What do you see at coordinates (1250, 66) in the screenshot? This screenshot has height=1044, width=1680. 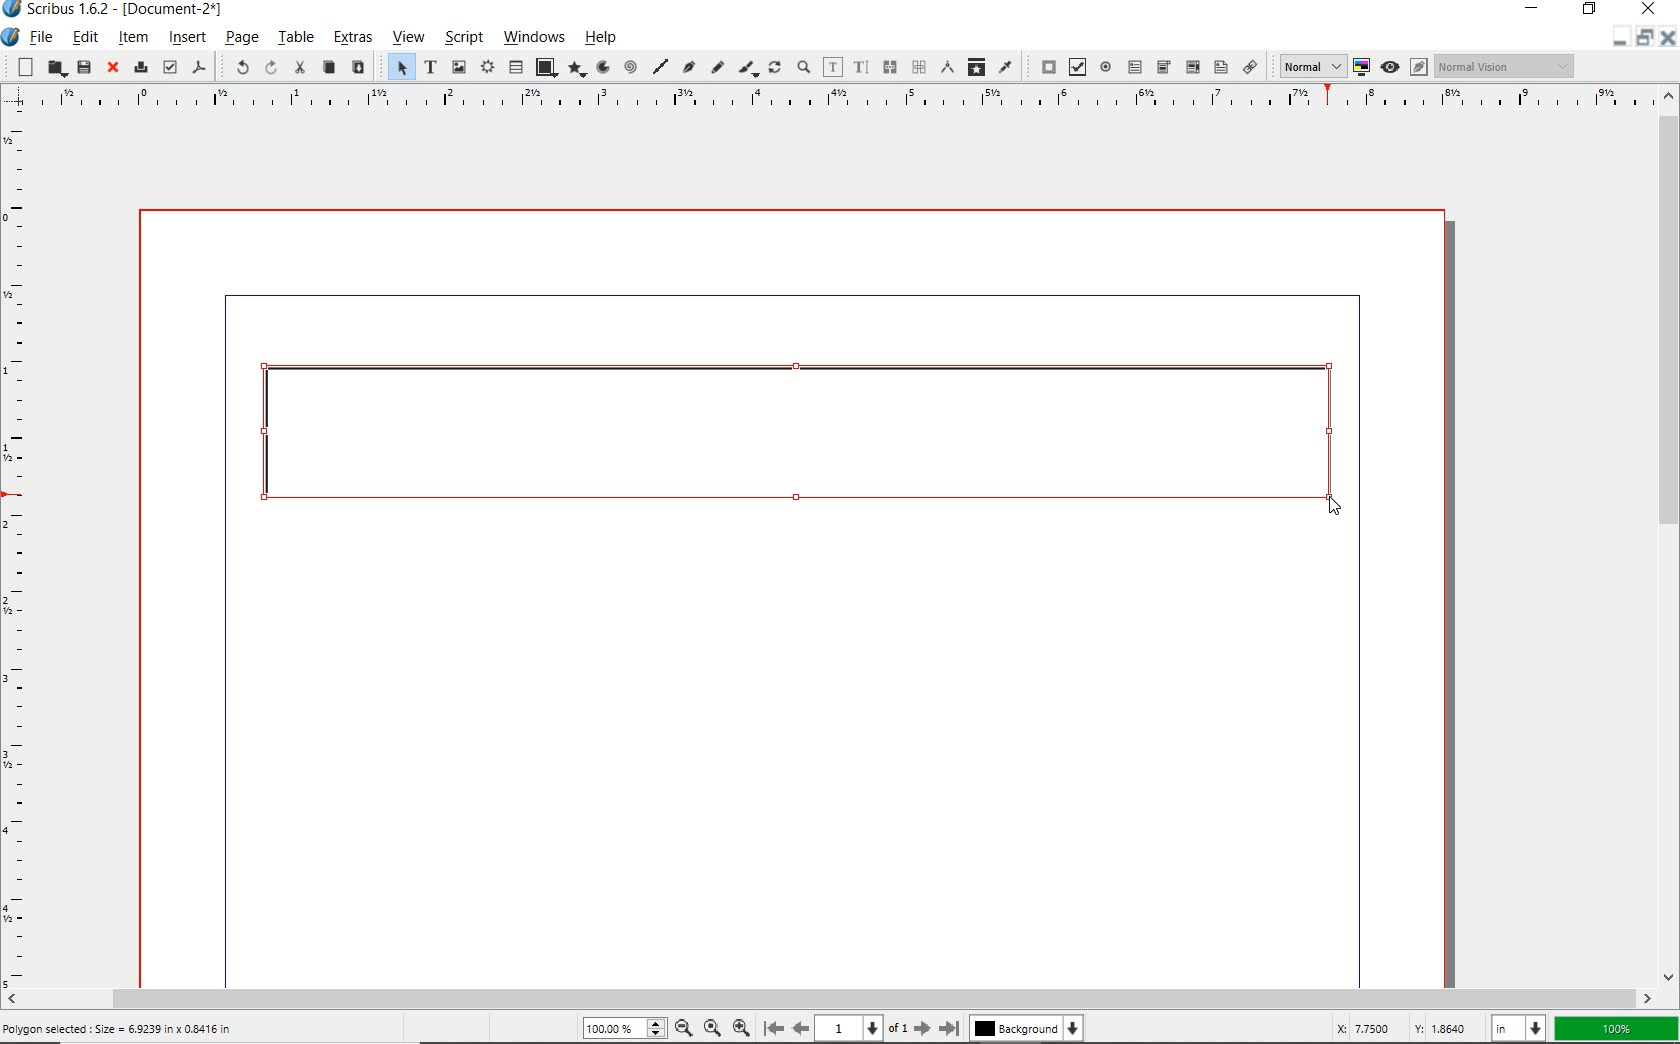 I see `link annotation` at bounding box center [1250, 66].